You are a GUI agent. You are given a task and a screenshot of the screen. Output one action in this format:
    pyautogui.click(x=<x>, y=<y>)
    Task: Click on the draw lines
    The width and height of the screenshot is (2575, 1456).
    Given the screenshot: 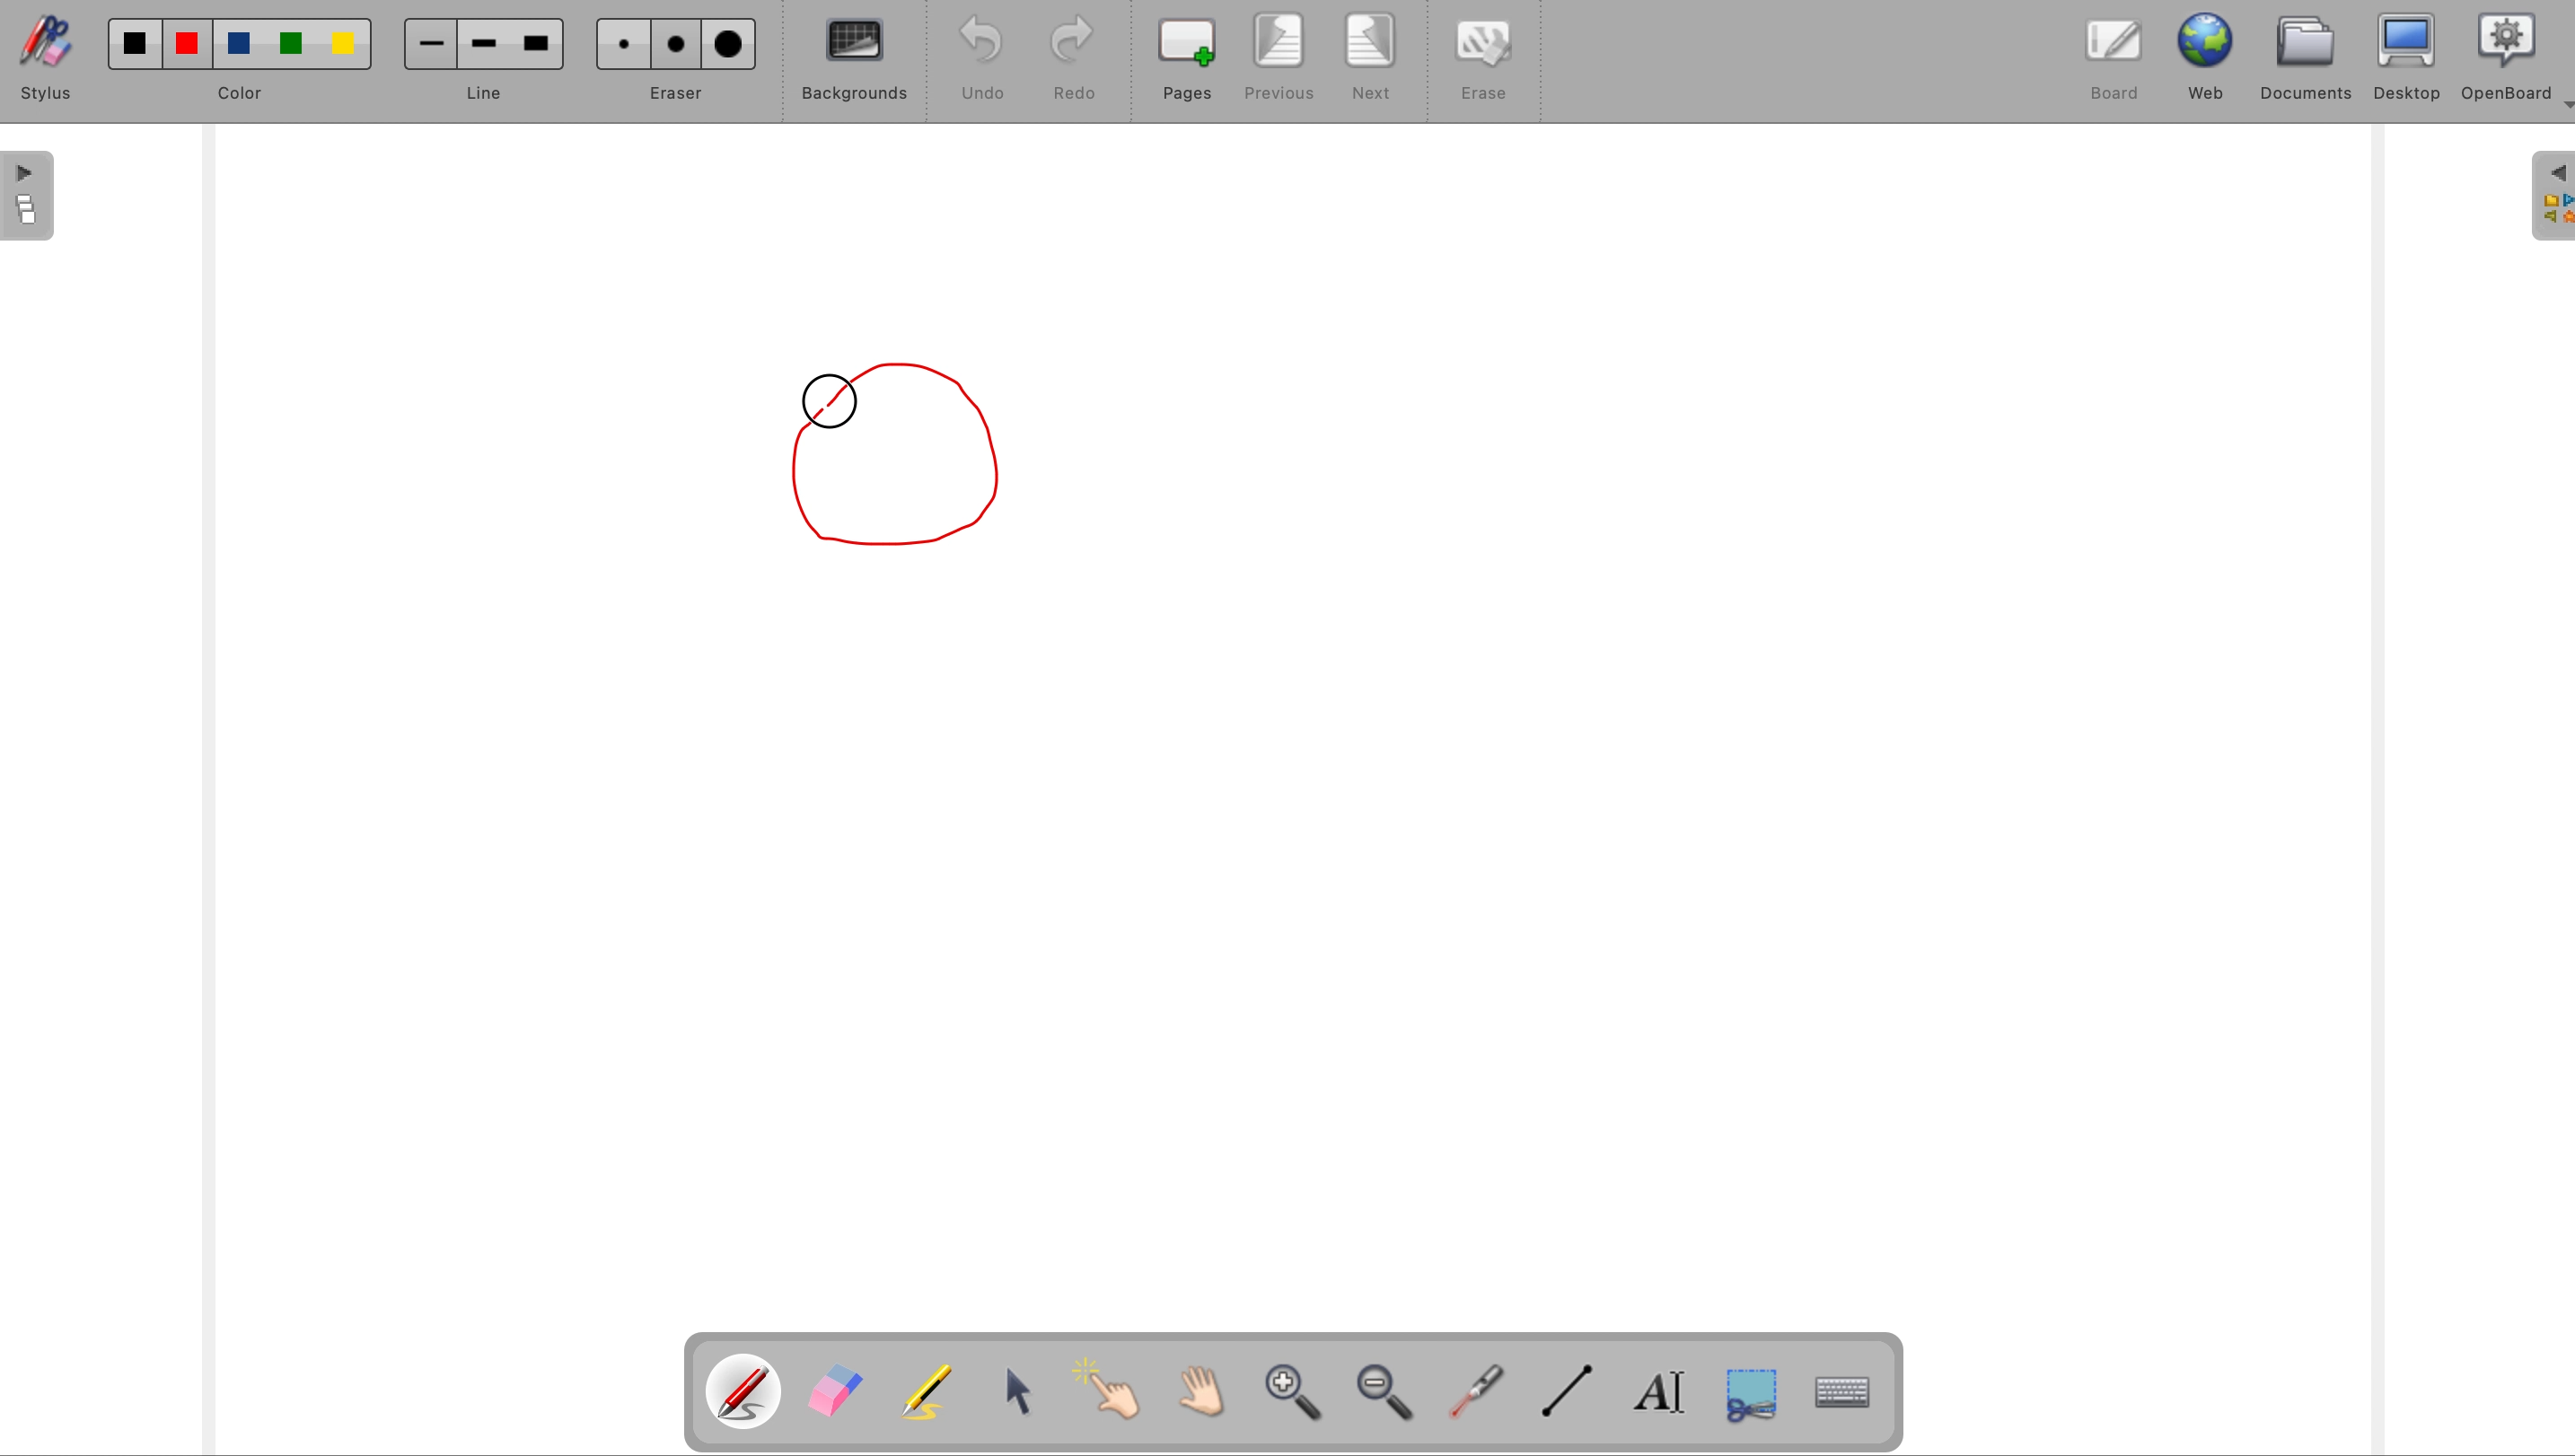 What is the action you would take?
    pyautogui.click(x=1573, y=1399)
    